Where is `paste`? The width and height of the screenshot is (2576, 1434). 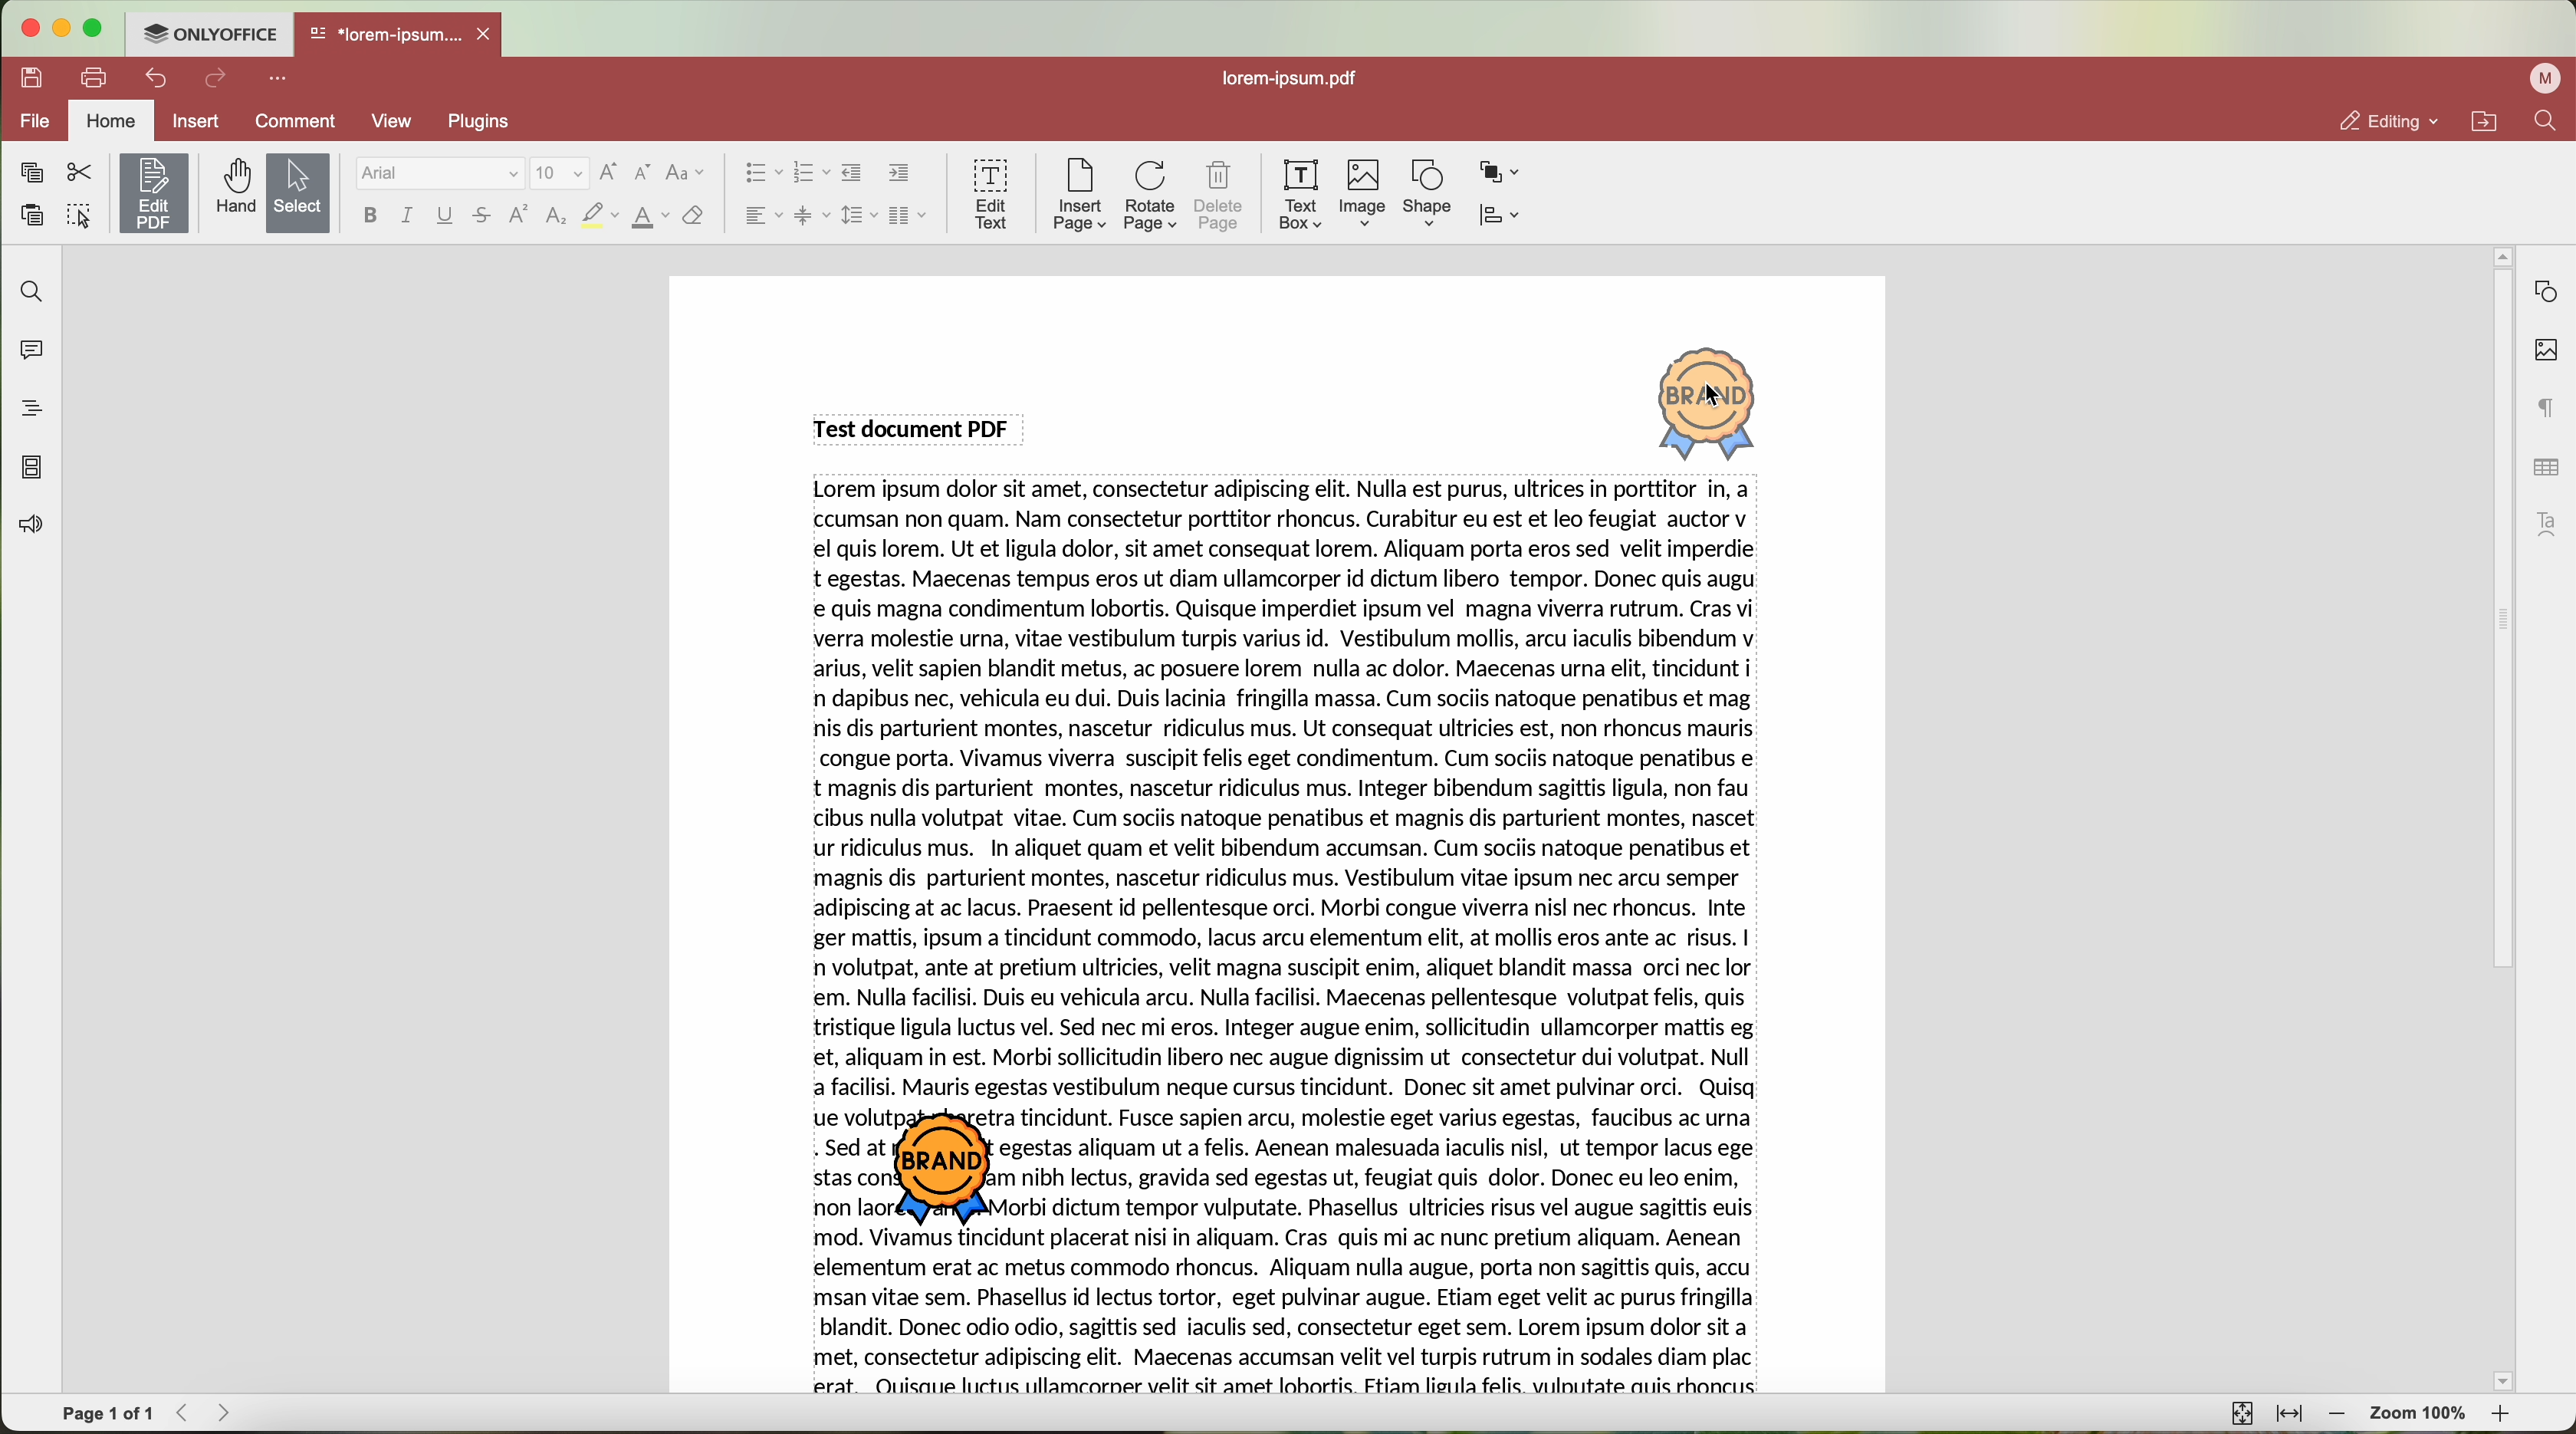 paste is located at coordinates (32, 216).